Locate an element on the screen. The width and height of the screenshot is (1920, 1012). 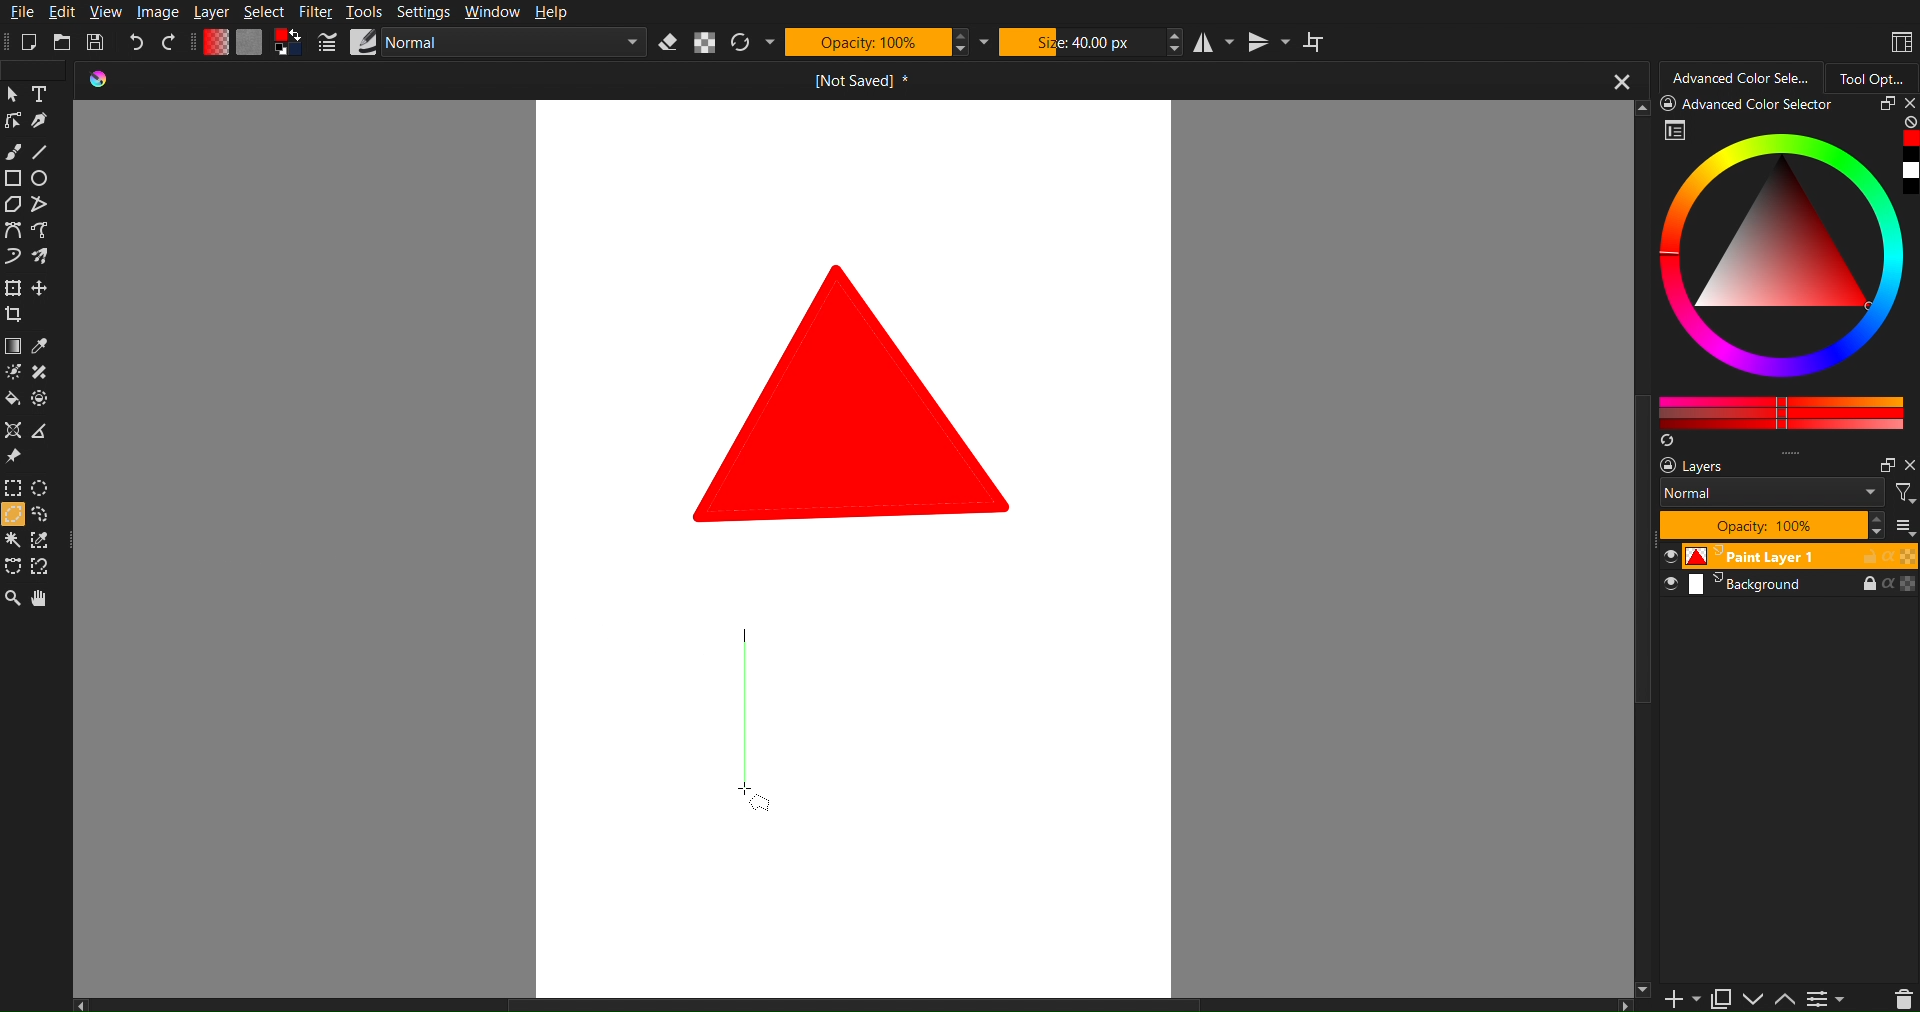
Current Document is located at coordinates (855, 80).